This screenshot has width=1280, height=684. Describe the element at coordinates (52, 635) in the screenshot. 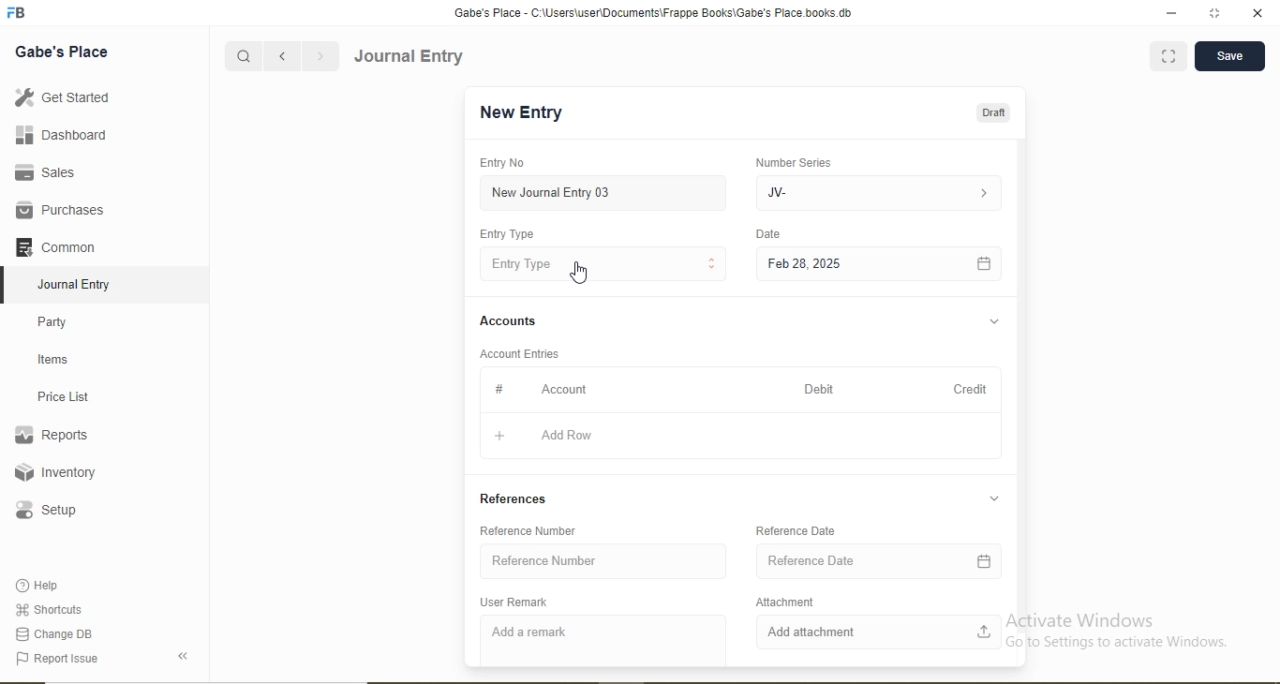

I see `Change DB` at that location.